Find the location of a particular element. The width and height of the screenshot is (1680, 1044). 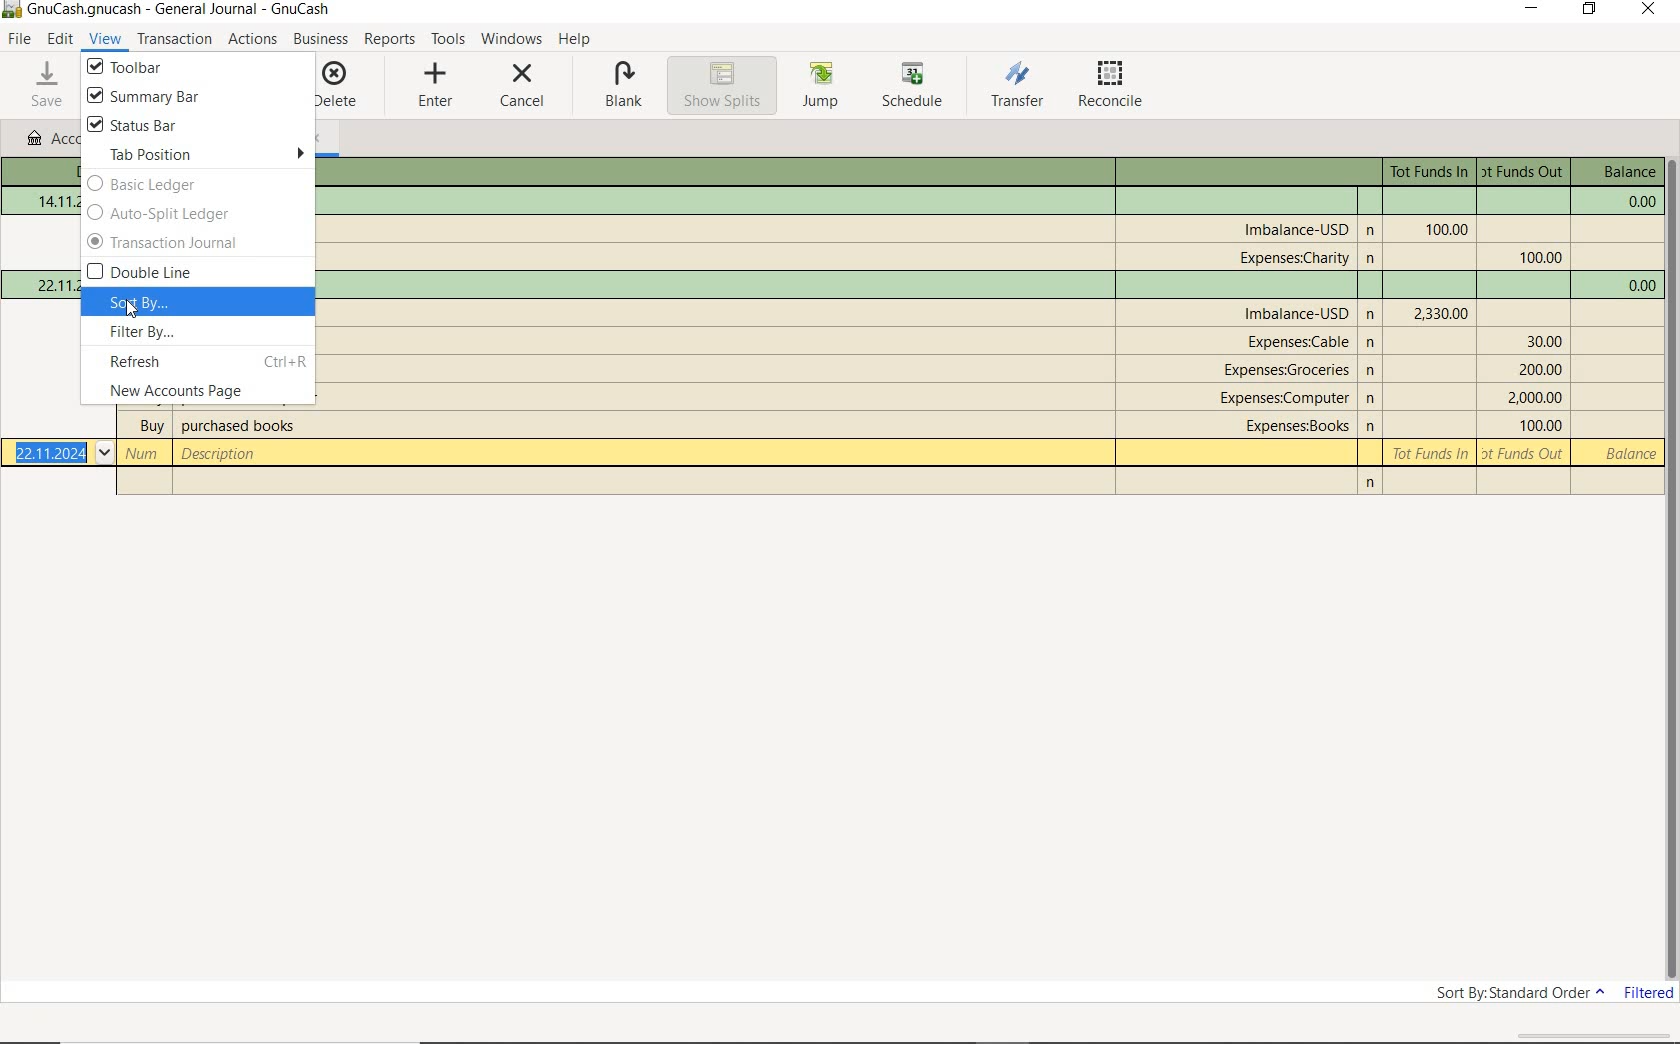

account is located at coordinates (1294, 258).